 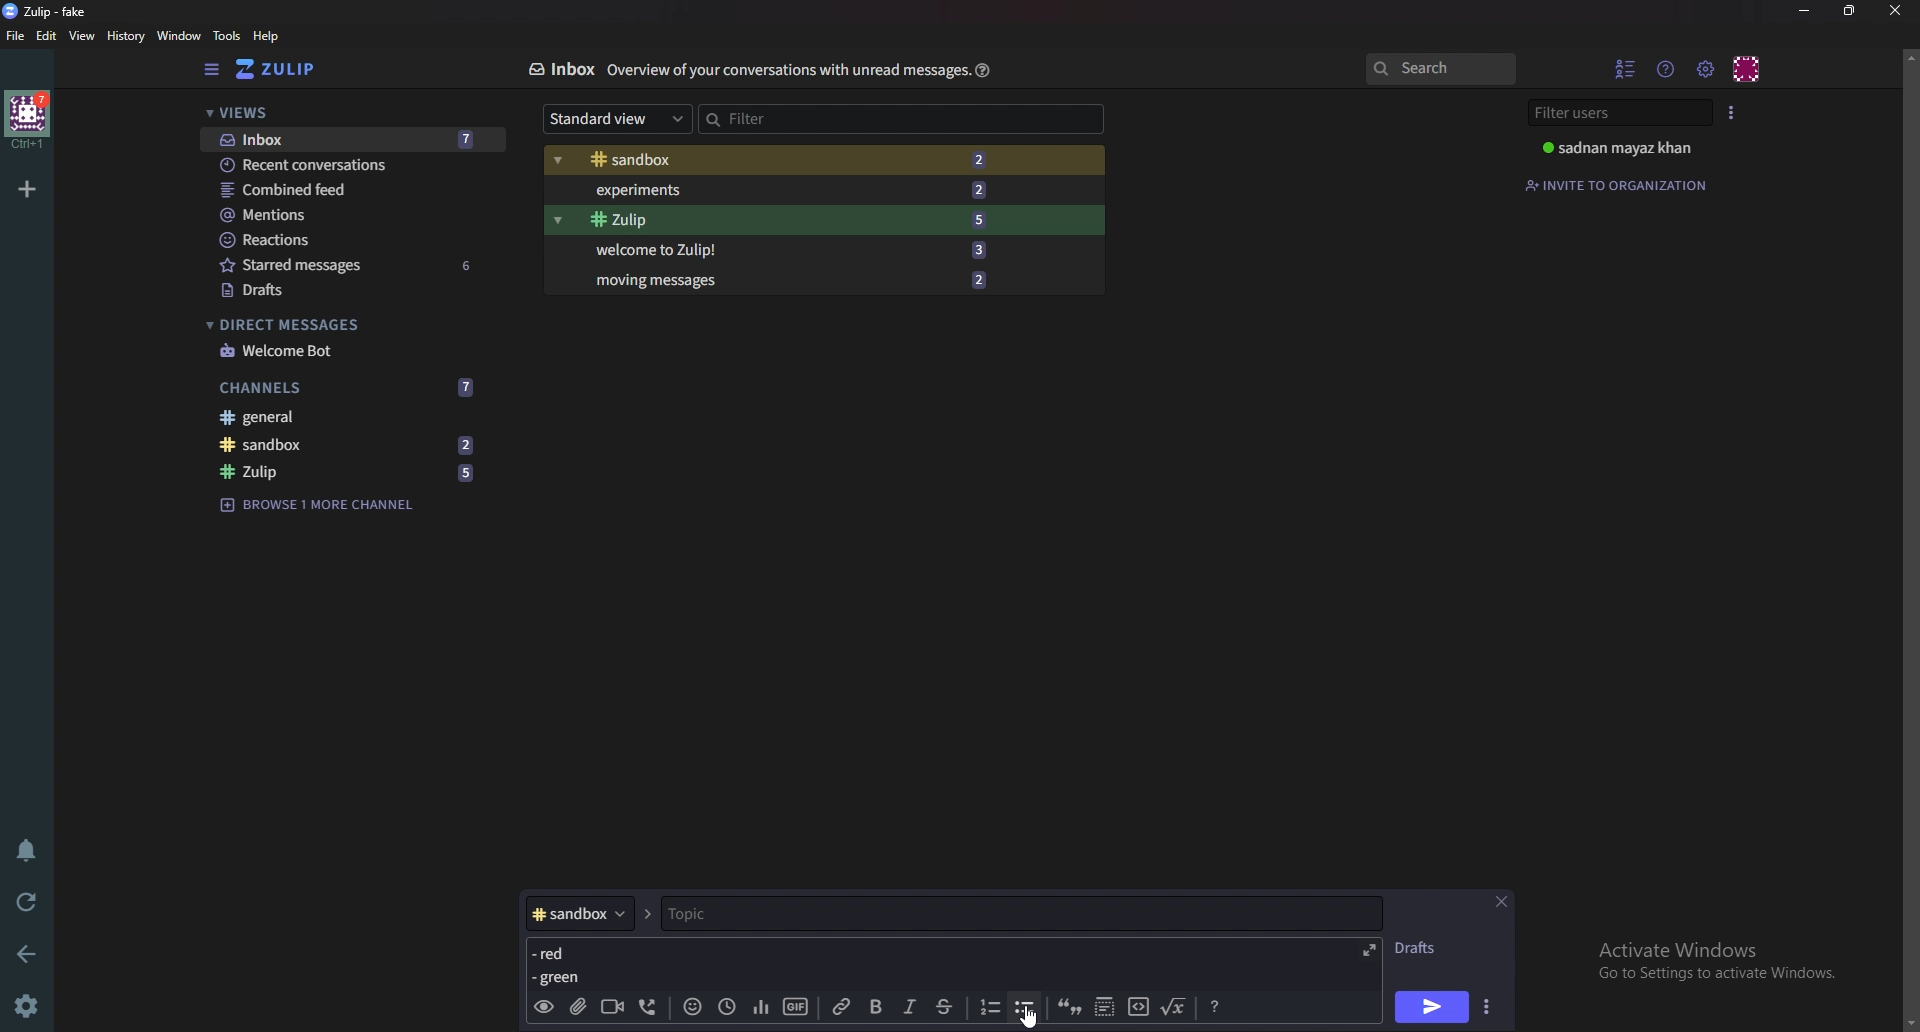 I want to click on Reactions, so click(x=351, y=240).